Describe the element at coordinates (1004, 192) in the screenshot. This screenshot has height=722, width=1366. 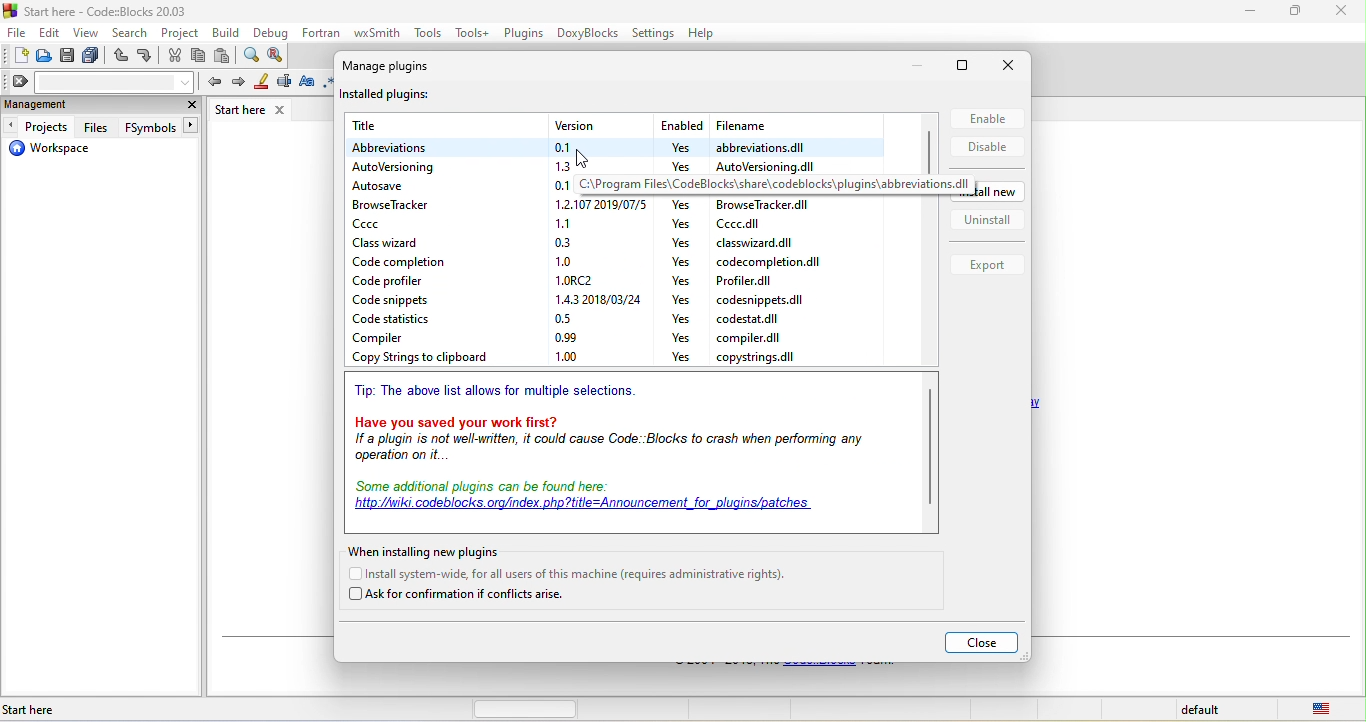
I see `new` at that location.